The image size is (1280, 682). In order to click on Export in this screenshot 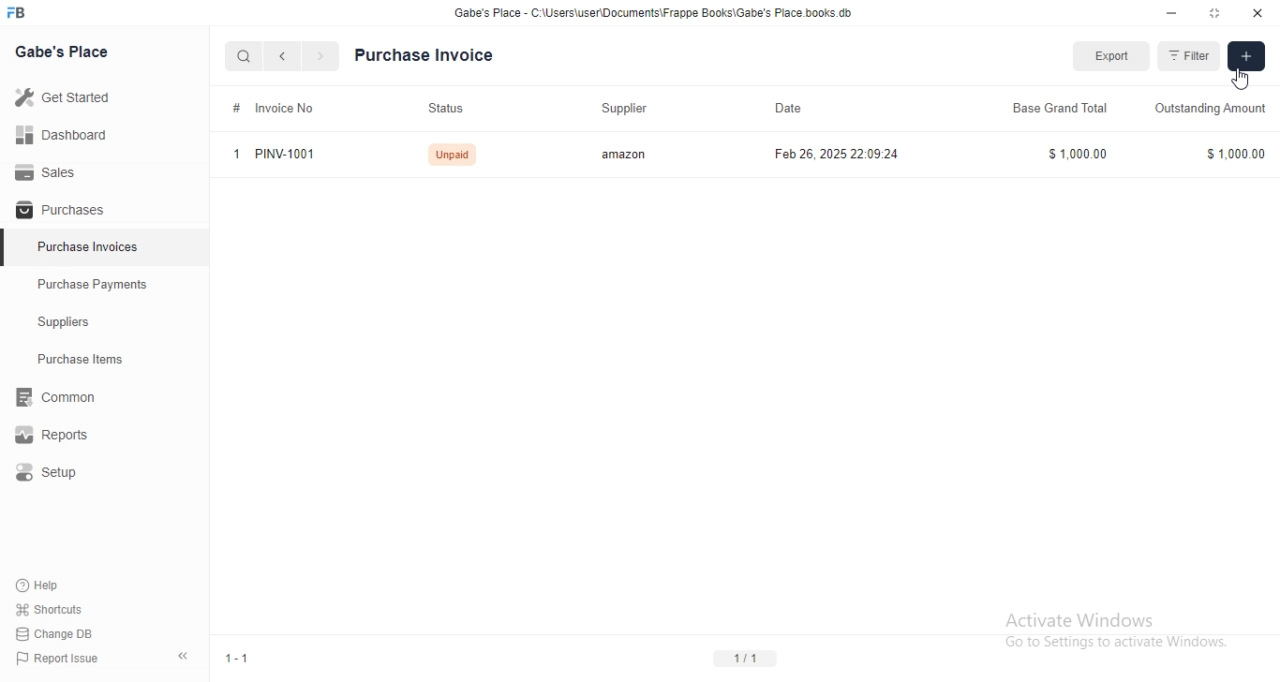, I will do `click(1112, 56)`.